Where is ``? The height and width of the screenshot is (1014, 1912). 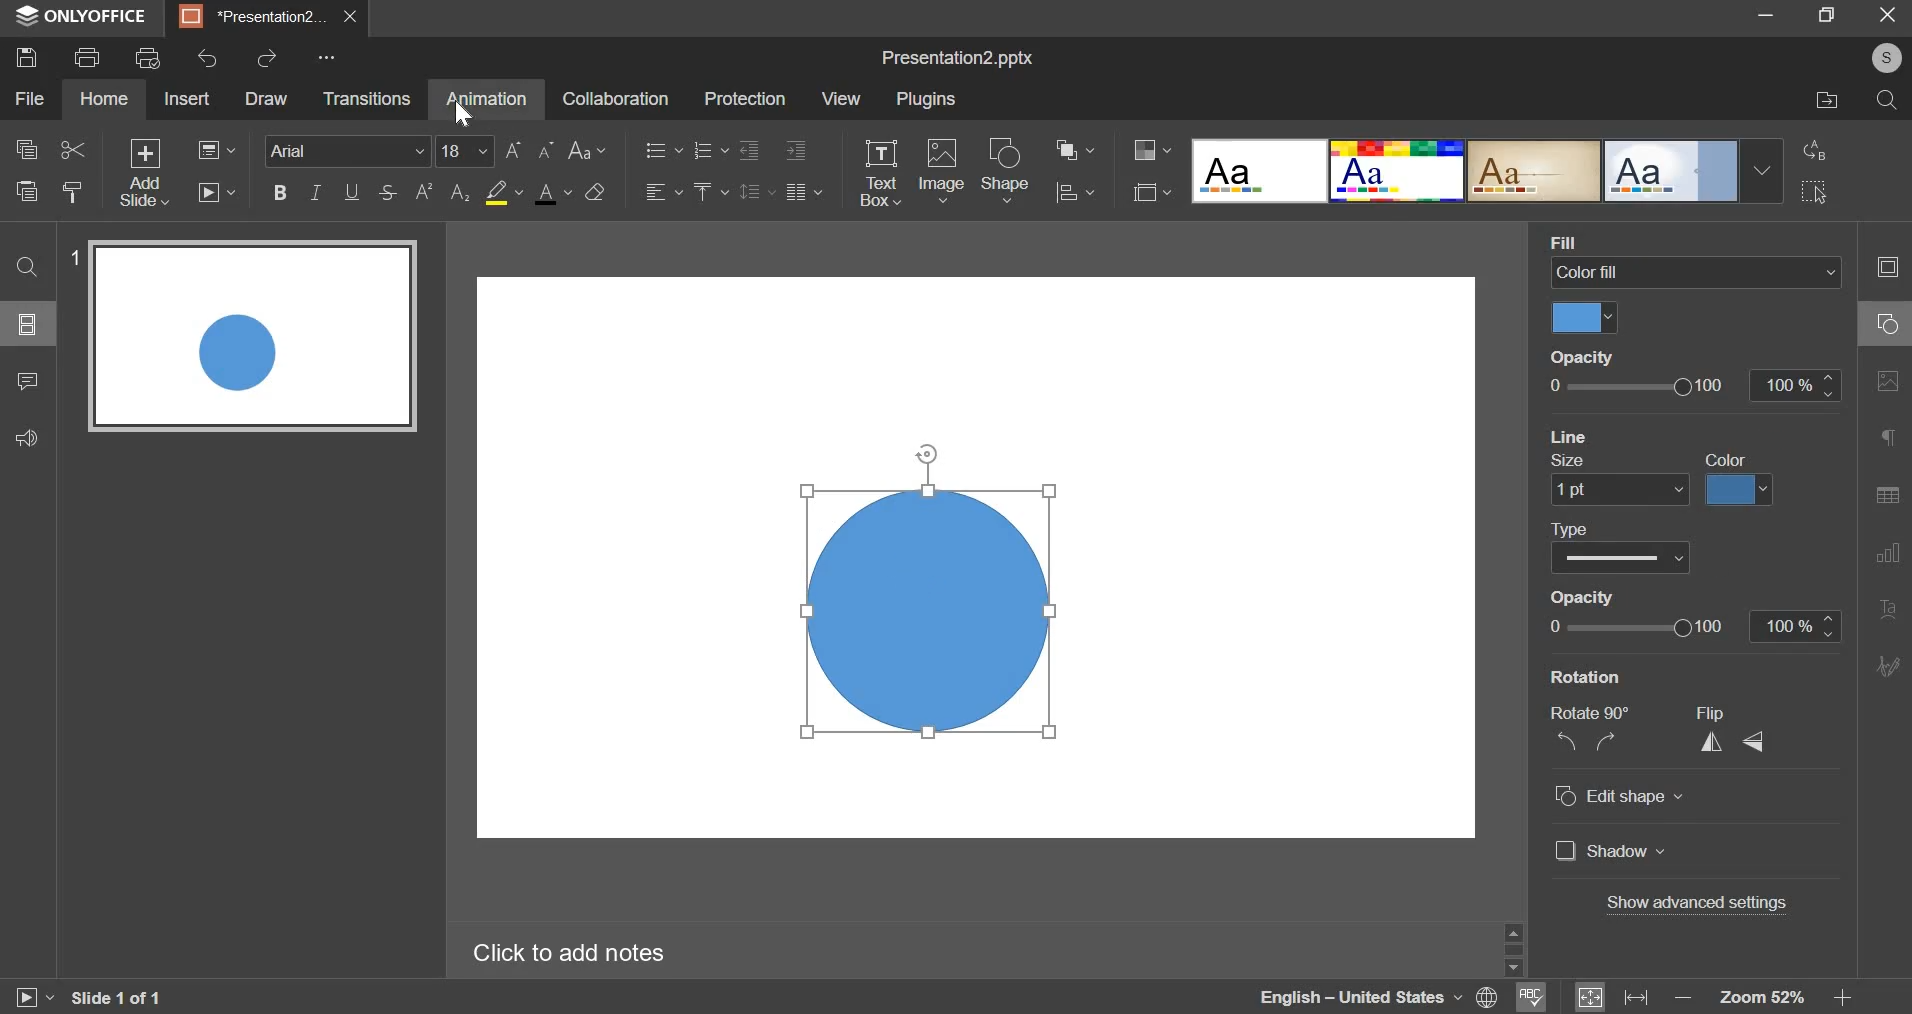  is located at coordinates (328, 56).